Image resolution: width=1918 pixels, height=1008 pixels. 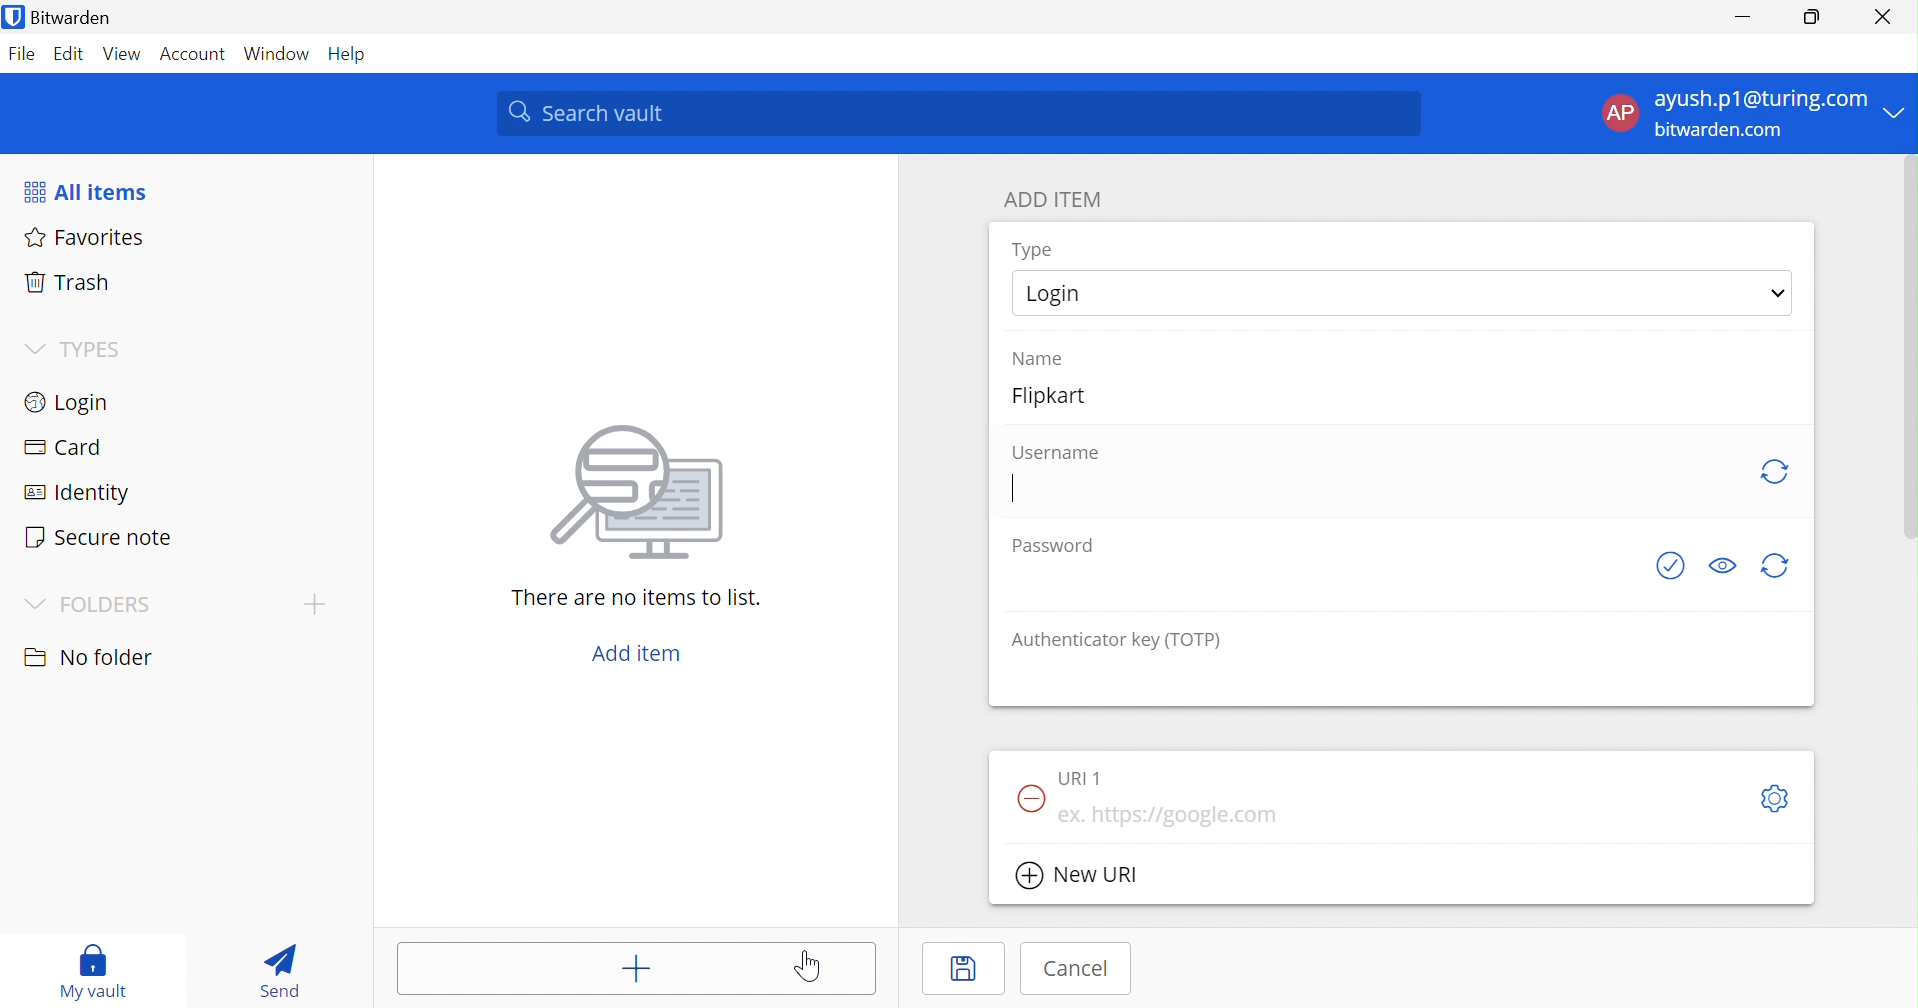 I want to click on Drop Down, so click(x=1778, y=291).